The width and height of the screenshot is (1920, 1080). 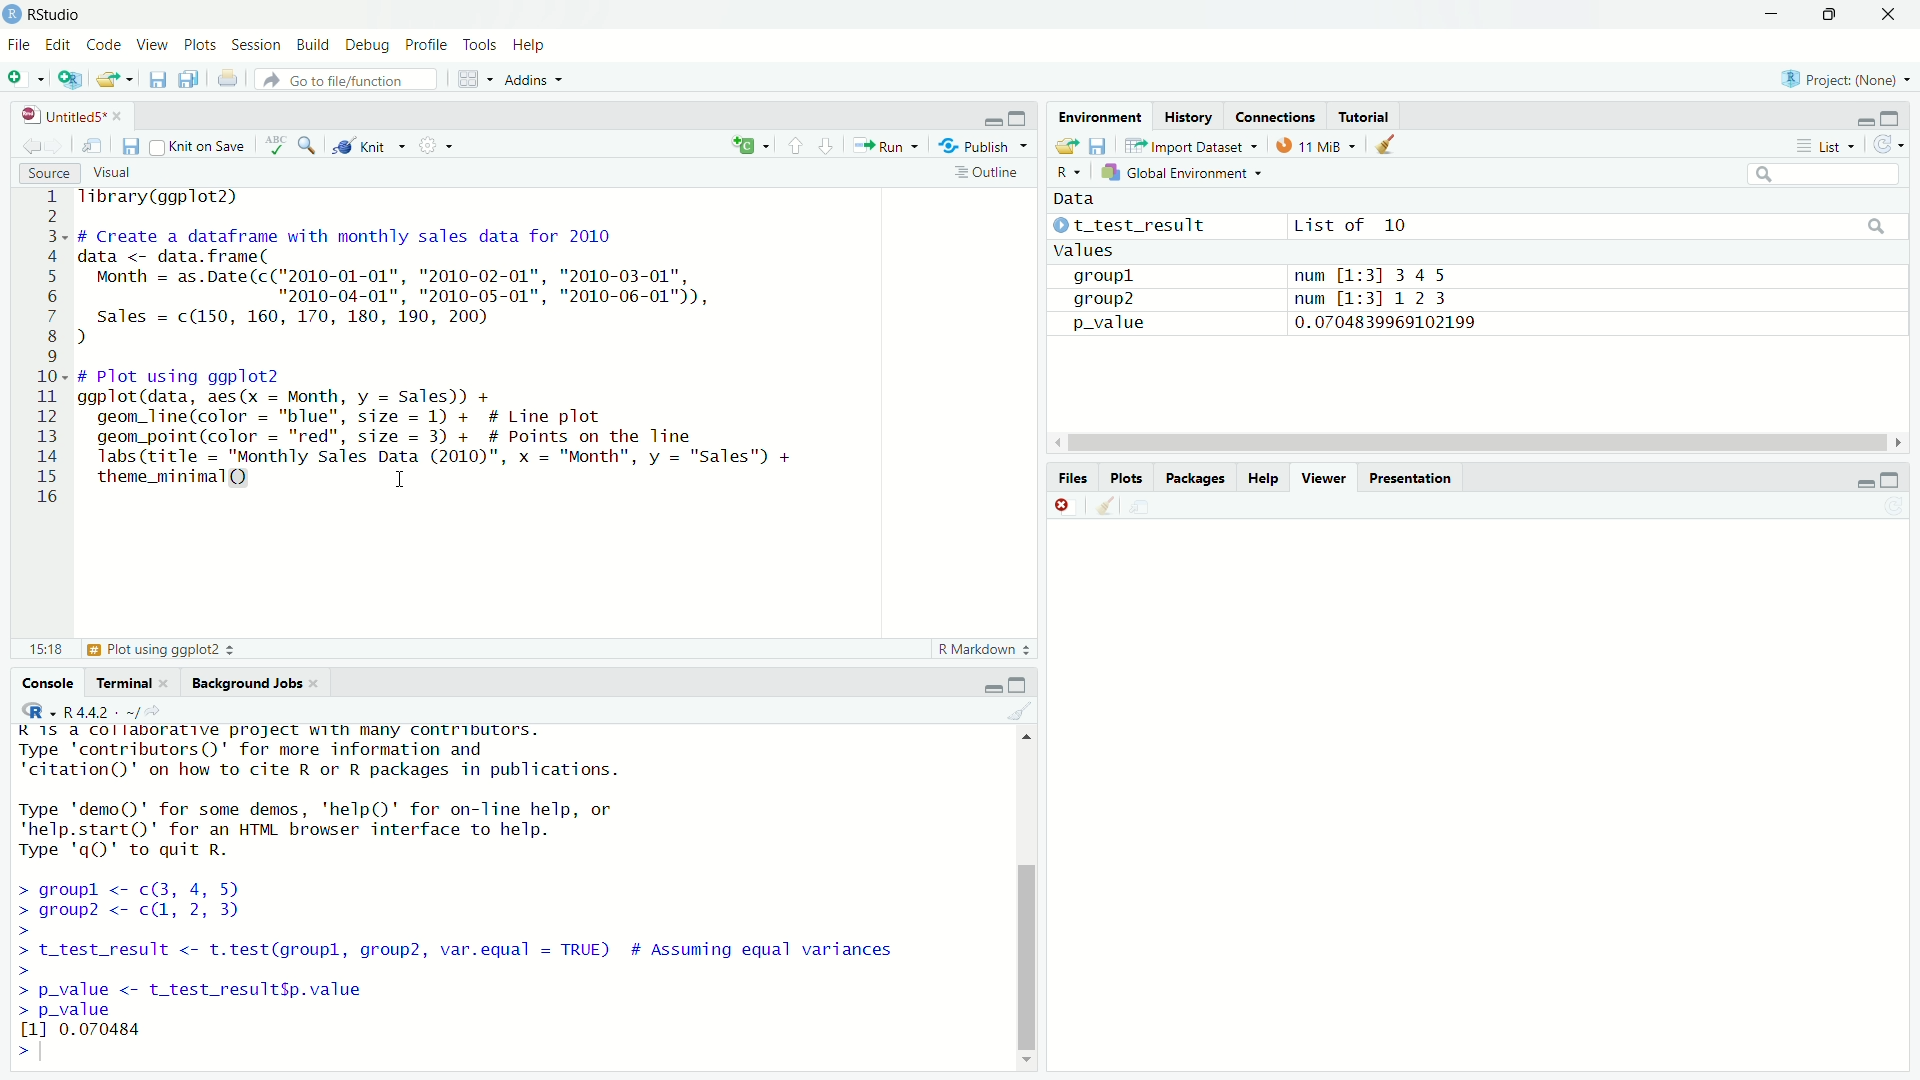 What do you see at coordinates (1817, 172) in the screenshot?
I see `` at bounding box center [1817, 172].